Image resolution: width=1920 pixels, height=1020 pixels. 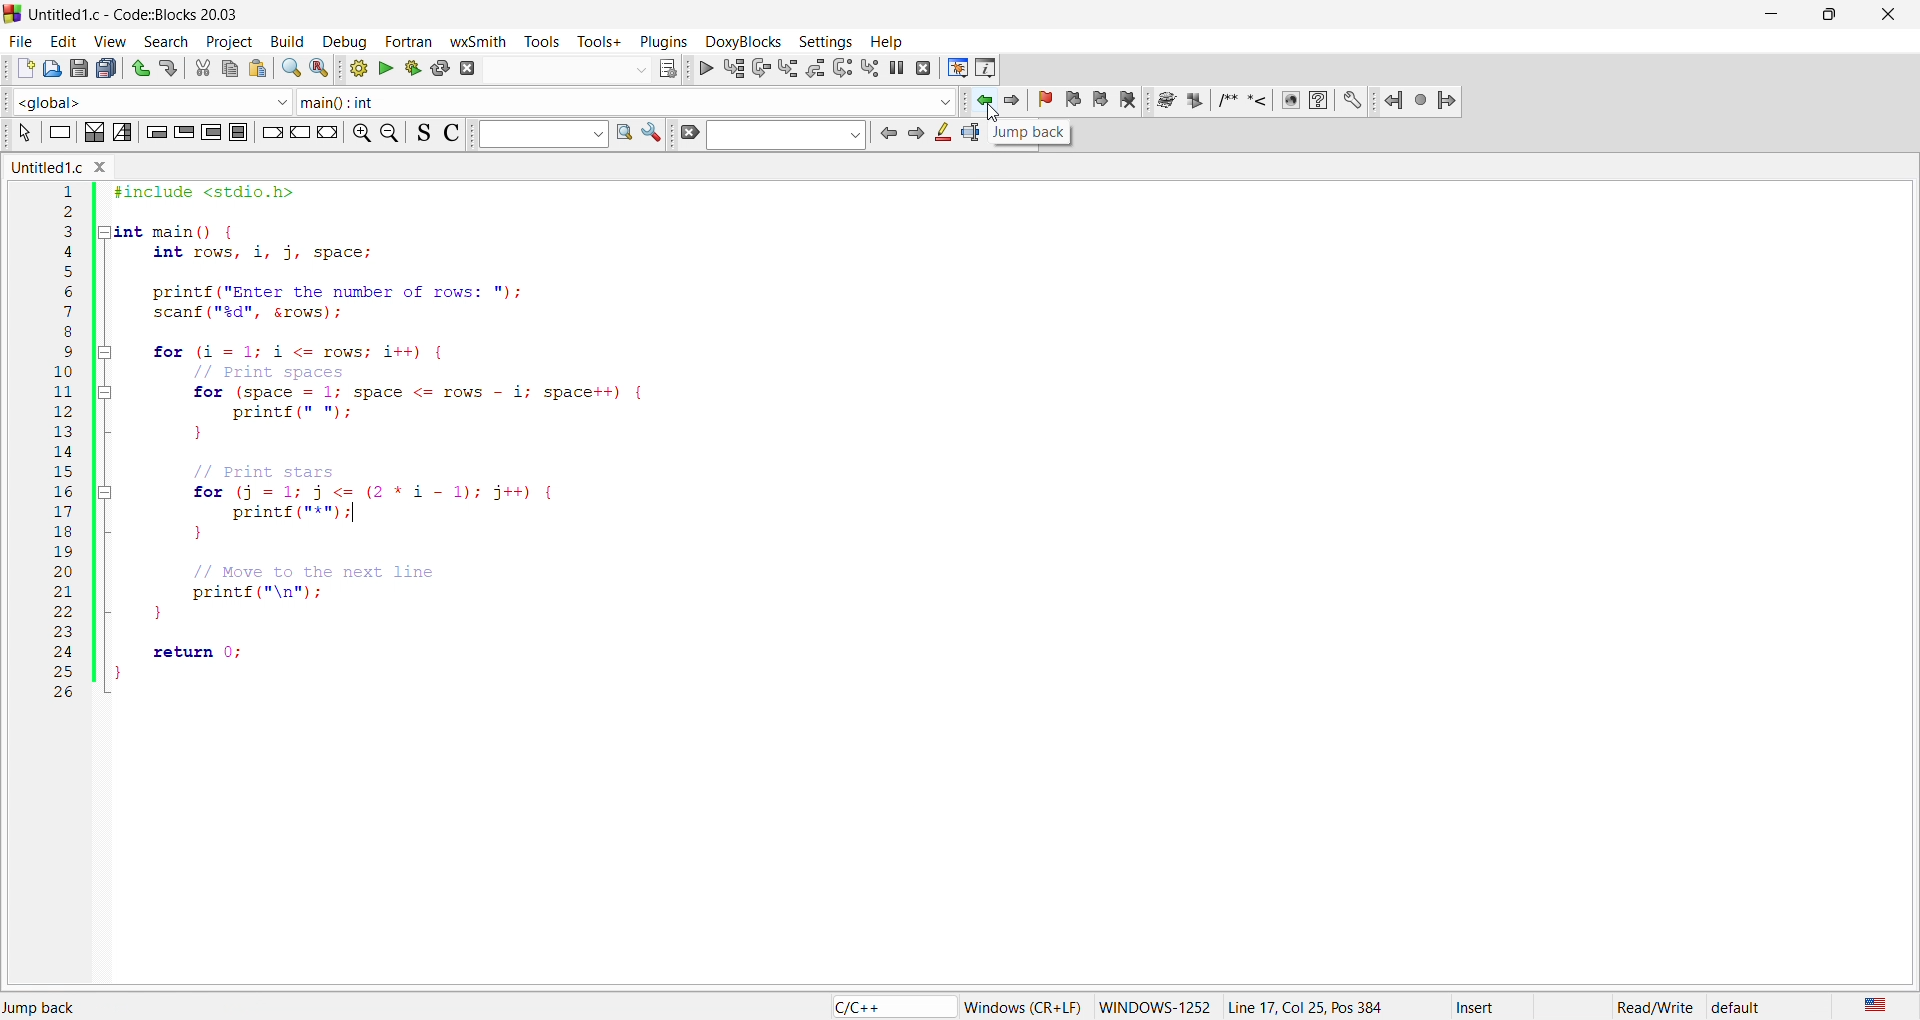 I want to click on untitled.c window, so click(x=60, y=168).